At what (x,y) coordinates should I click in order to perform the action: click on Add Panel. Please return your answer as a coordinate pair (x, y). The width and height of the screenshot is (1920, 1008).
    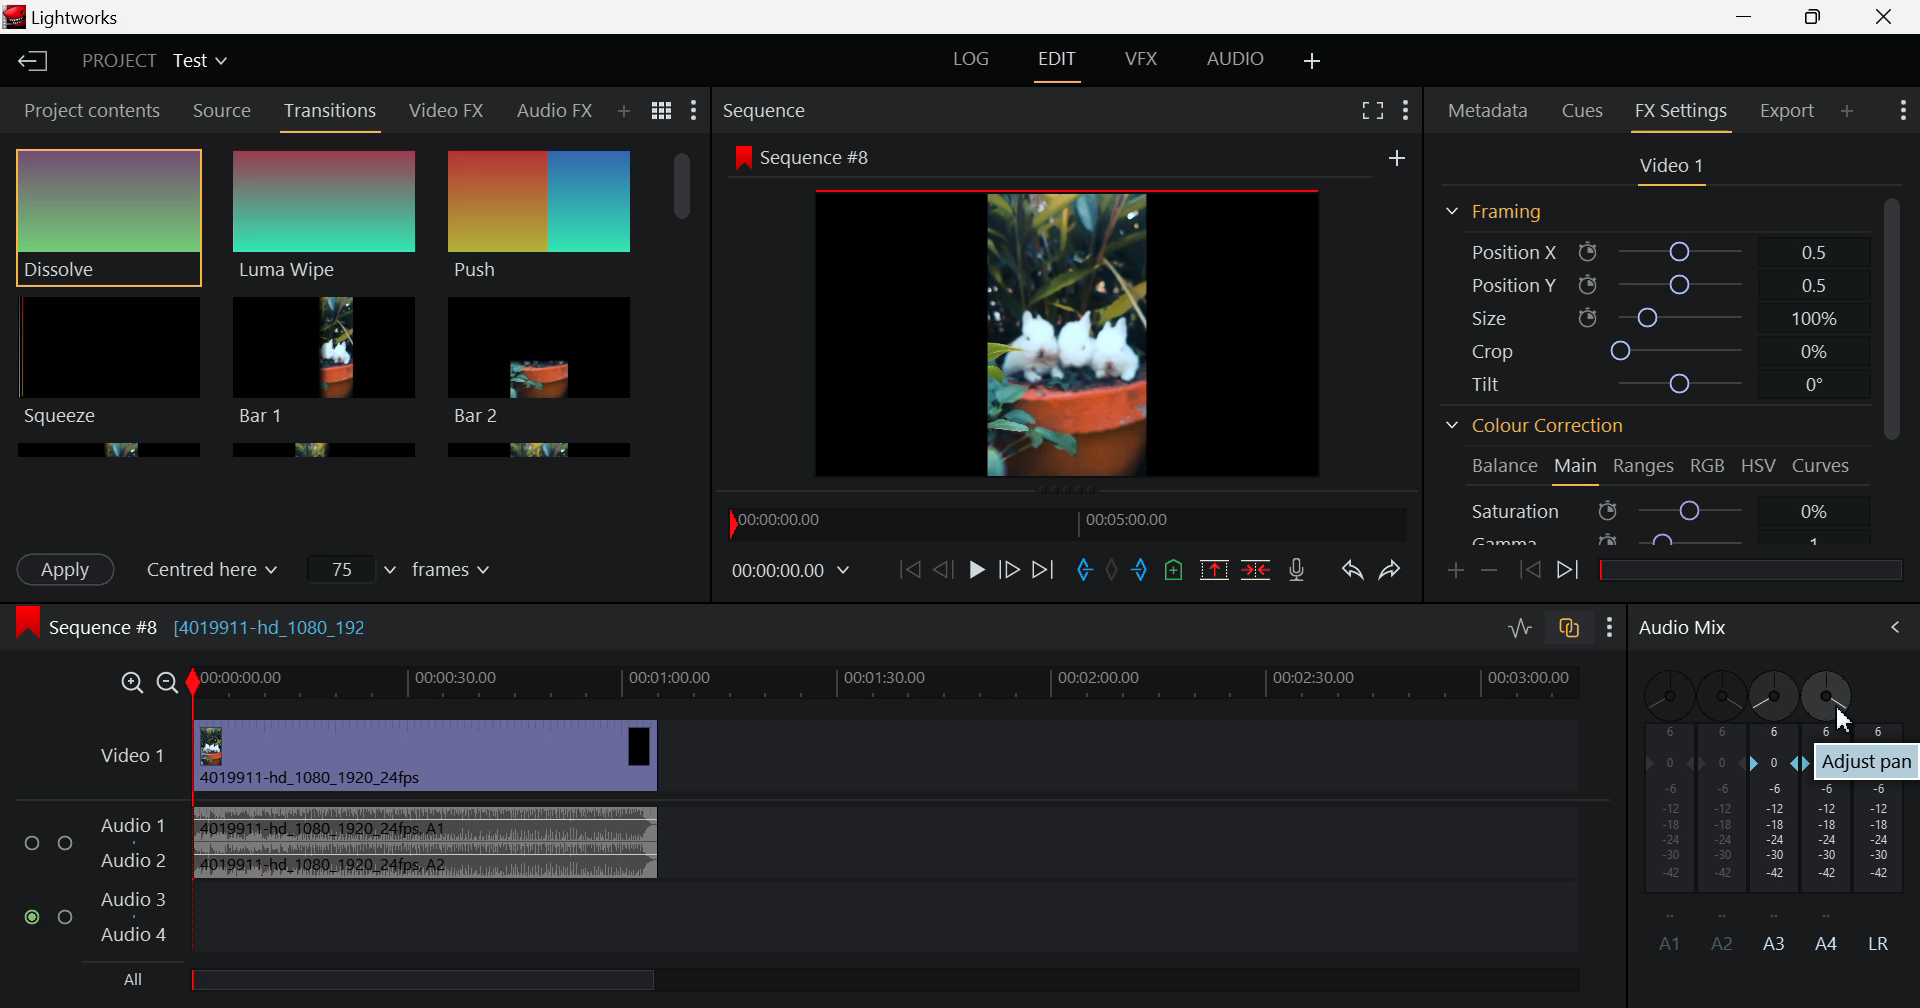
    Looking at the image, I should click on (624, 112).